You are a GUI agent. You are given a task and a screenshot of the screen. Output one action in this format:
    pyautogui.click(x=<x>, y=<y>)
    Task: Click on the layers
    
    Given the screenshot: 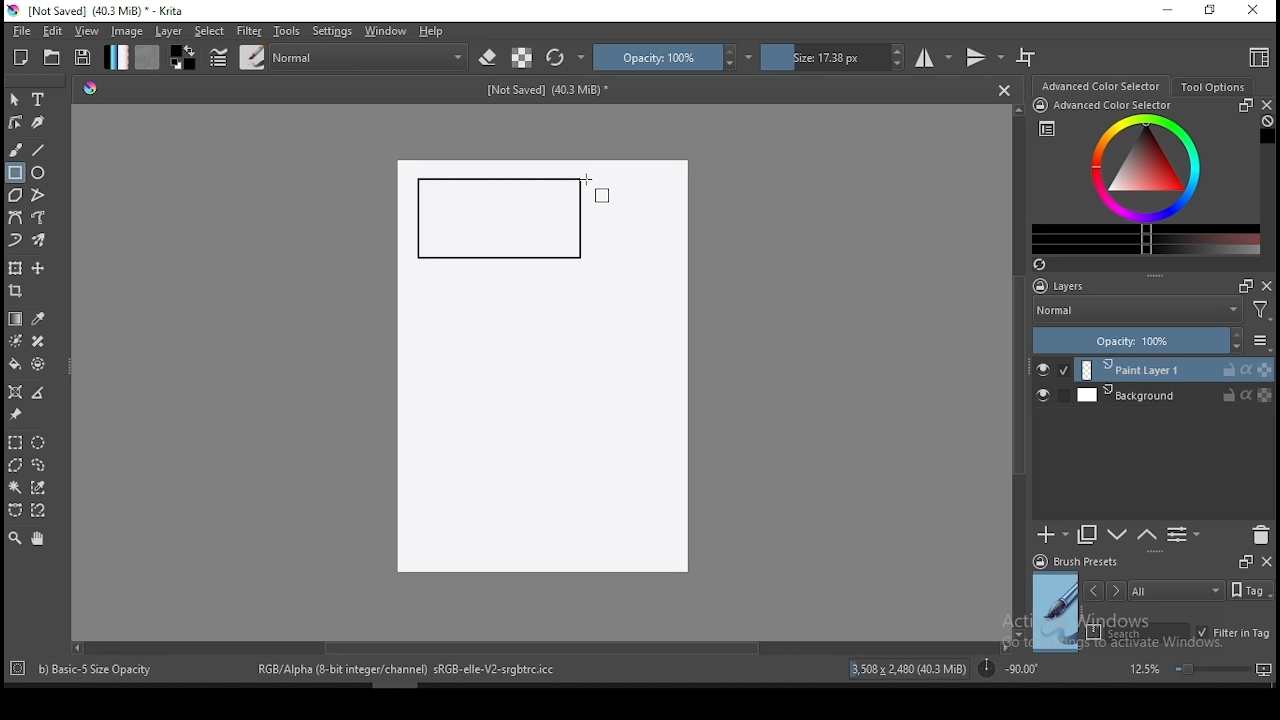 What is the action you would take?
    pyautogui.click(x=1065, y=287)
    